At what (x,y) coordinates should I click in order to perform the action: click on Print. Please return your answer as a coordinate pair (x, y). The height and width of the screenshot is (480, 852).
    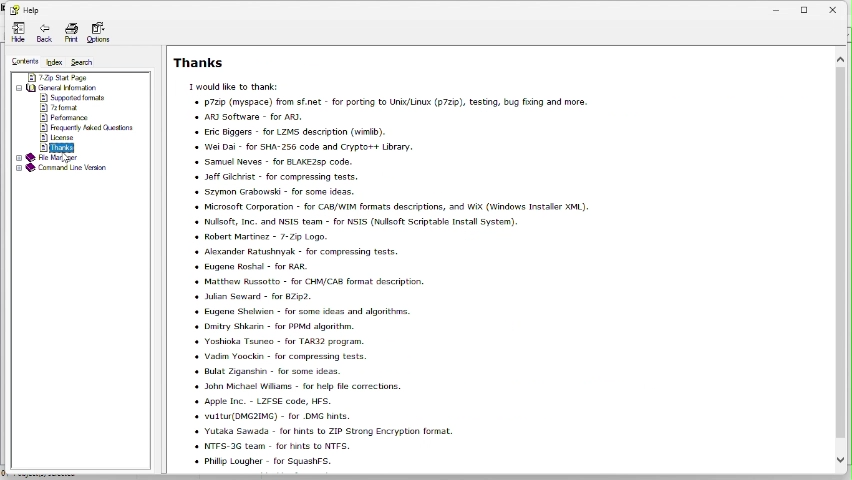
    Looking at the image, I should click on (69, 34).